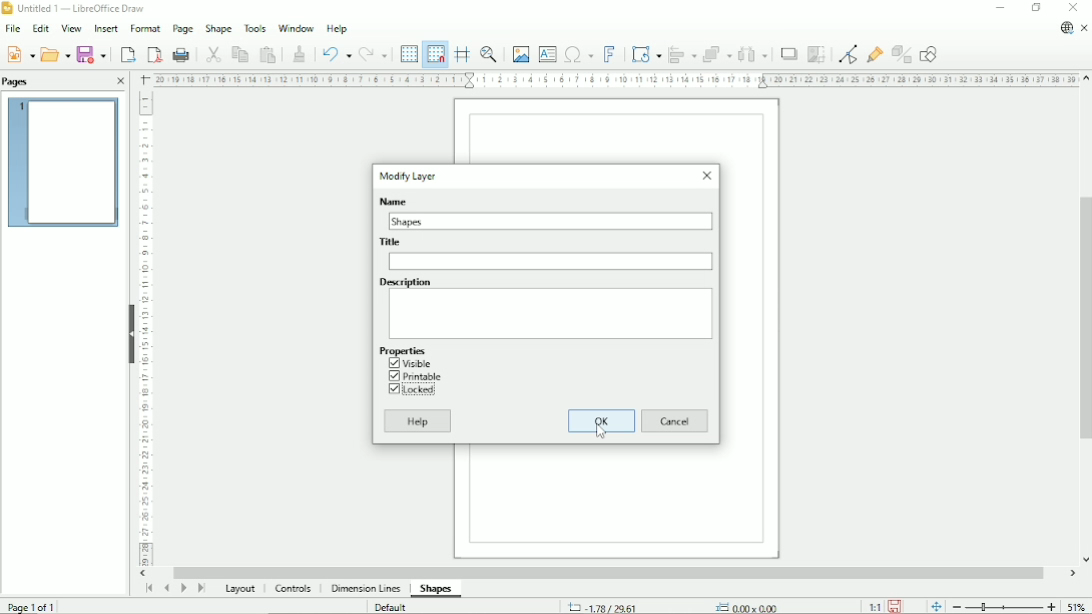 The width and height of the screenshot is (1092, 614). What do you see at coordinates (183, 589) in the screenshot?
I see `Scroll to next page` at bounding box center [183, 589].